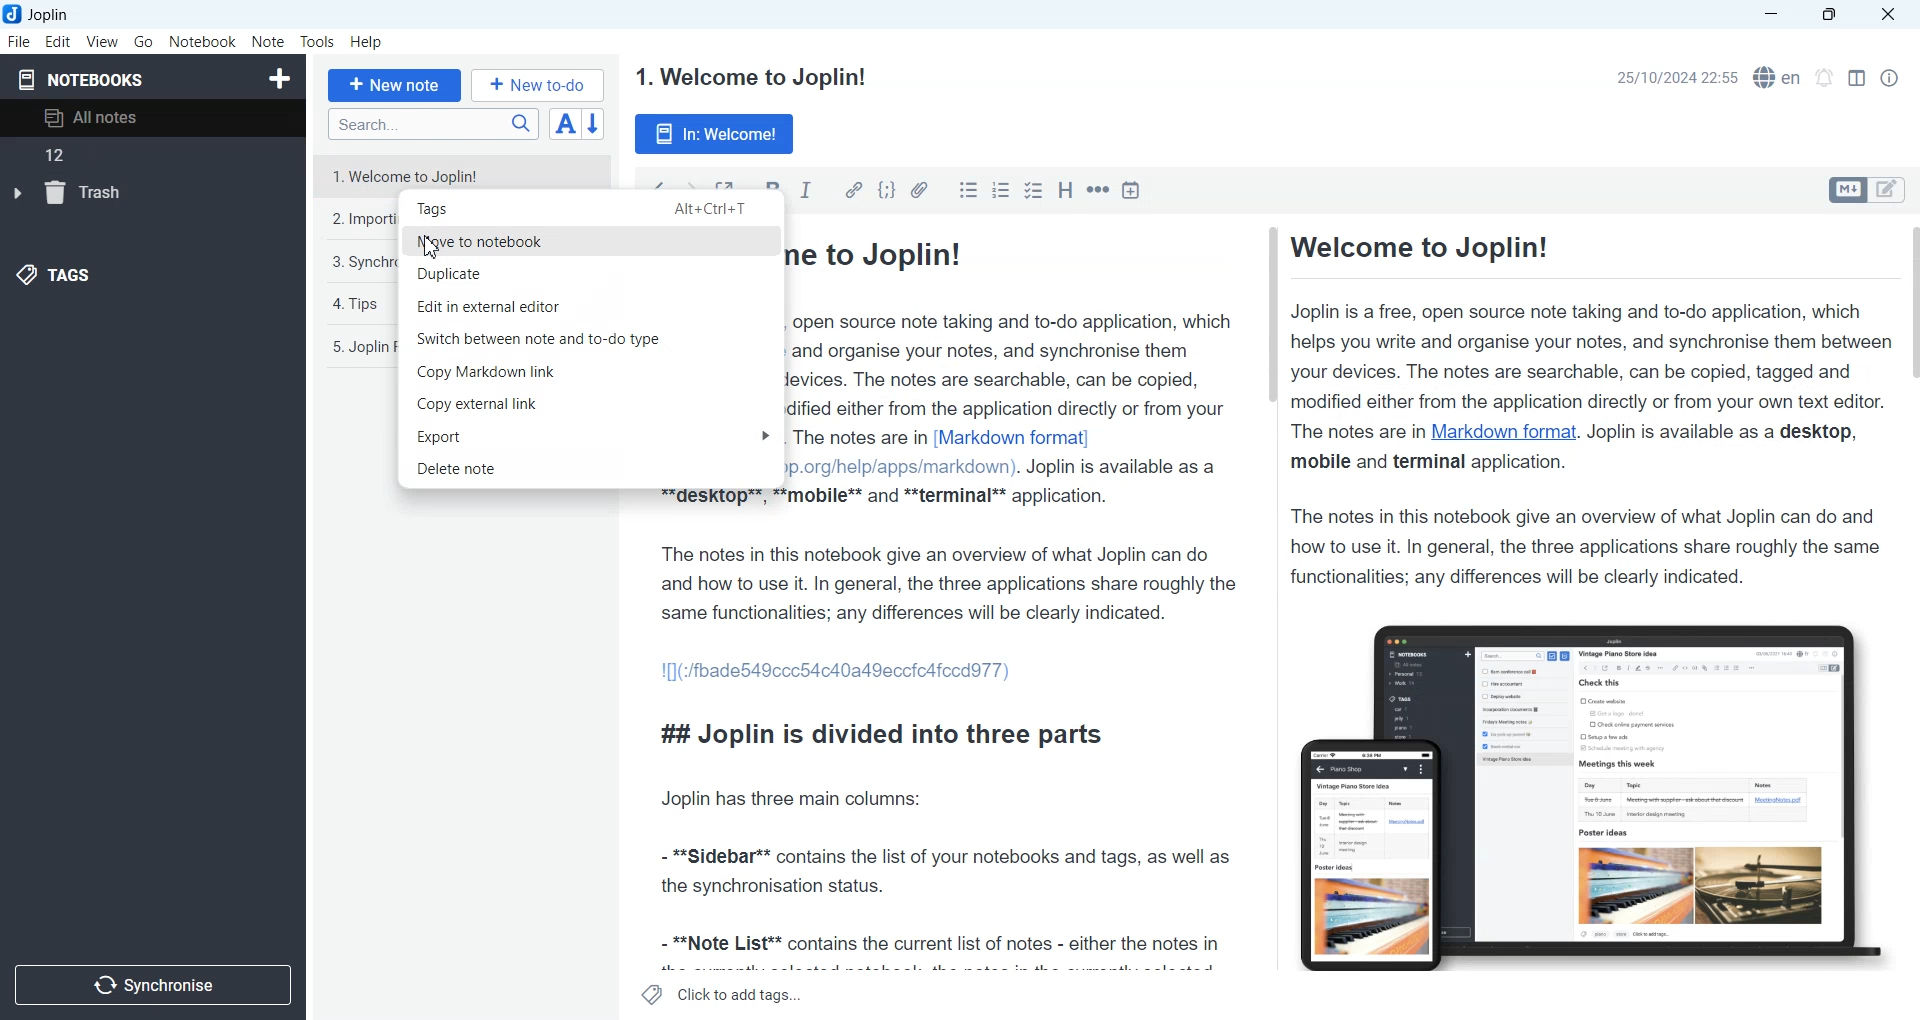 This screenshot has height=1020, width=1920. What do you see at coordinates (590, 338) in the screenshot?
I see `Switch between note and to-do type` at bounding box center [590, 338].